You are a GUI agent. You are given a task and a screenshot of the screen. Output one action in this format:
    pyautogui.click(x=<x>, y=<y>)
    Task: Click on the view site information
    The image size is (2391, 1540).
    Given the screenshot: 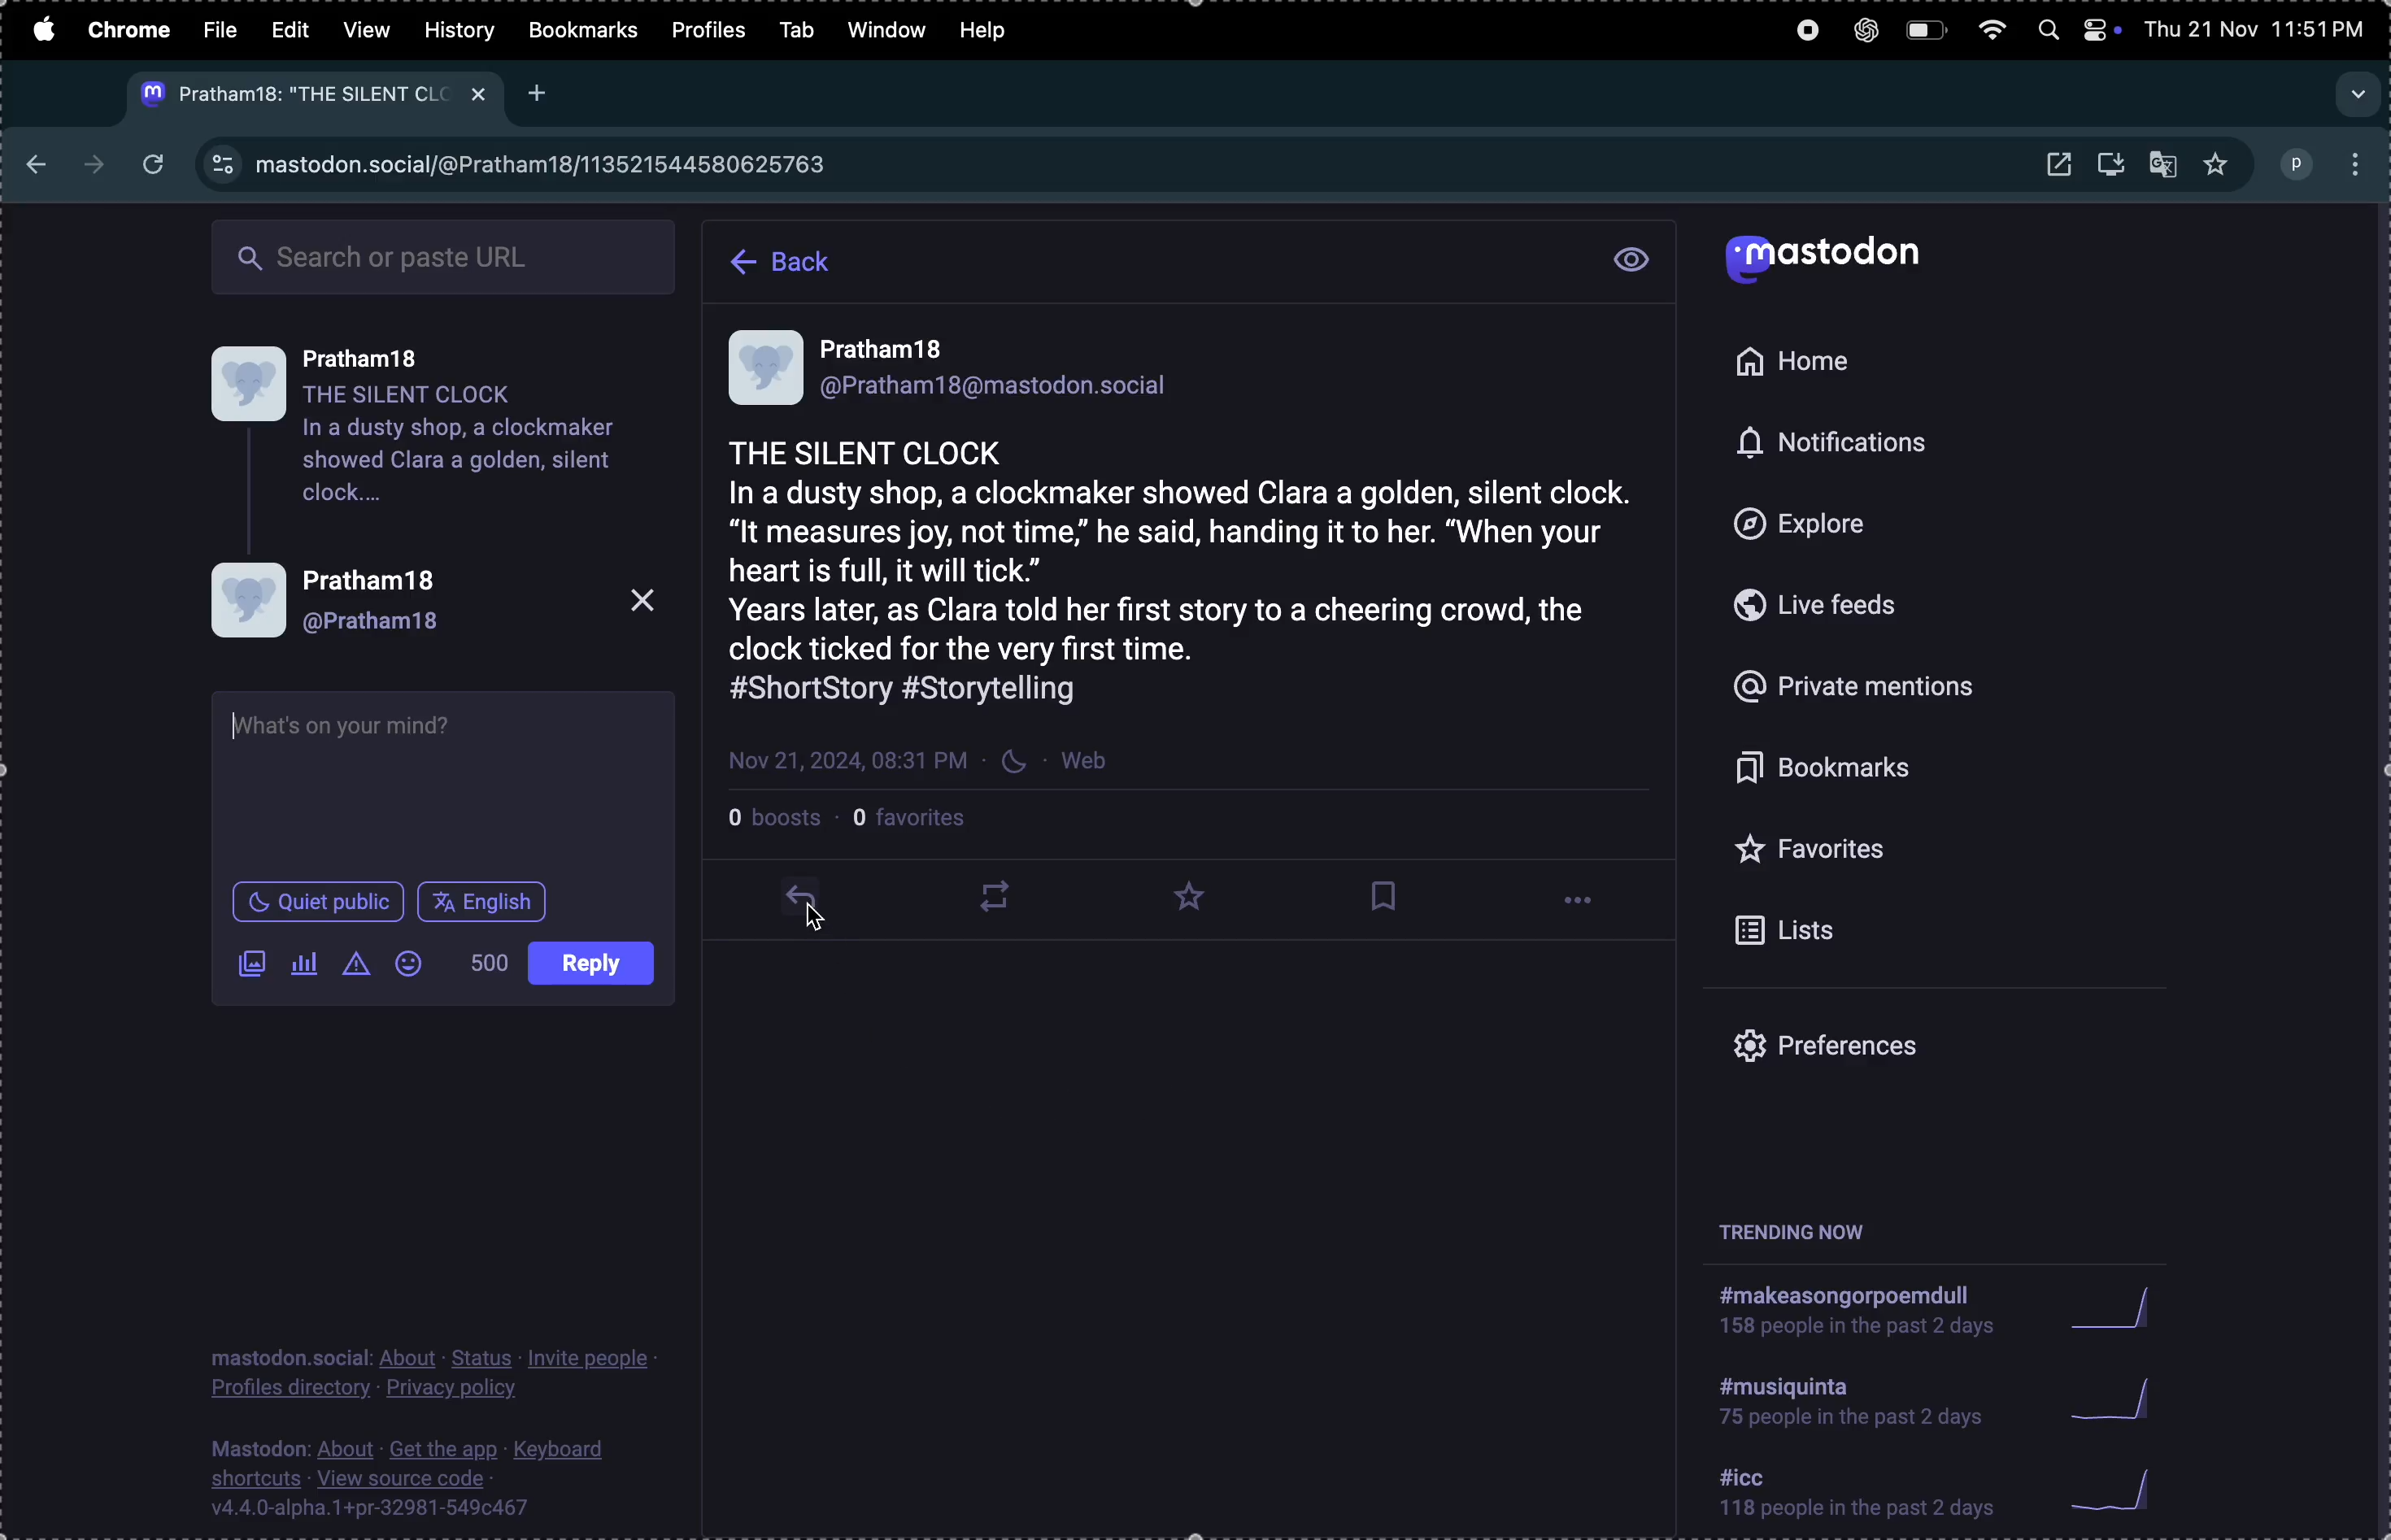 What is the action you would take?
    pyautogui.click(x=226, y=166)
    